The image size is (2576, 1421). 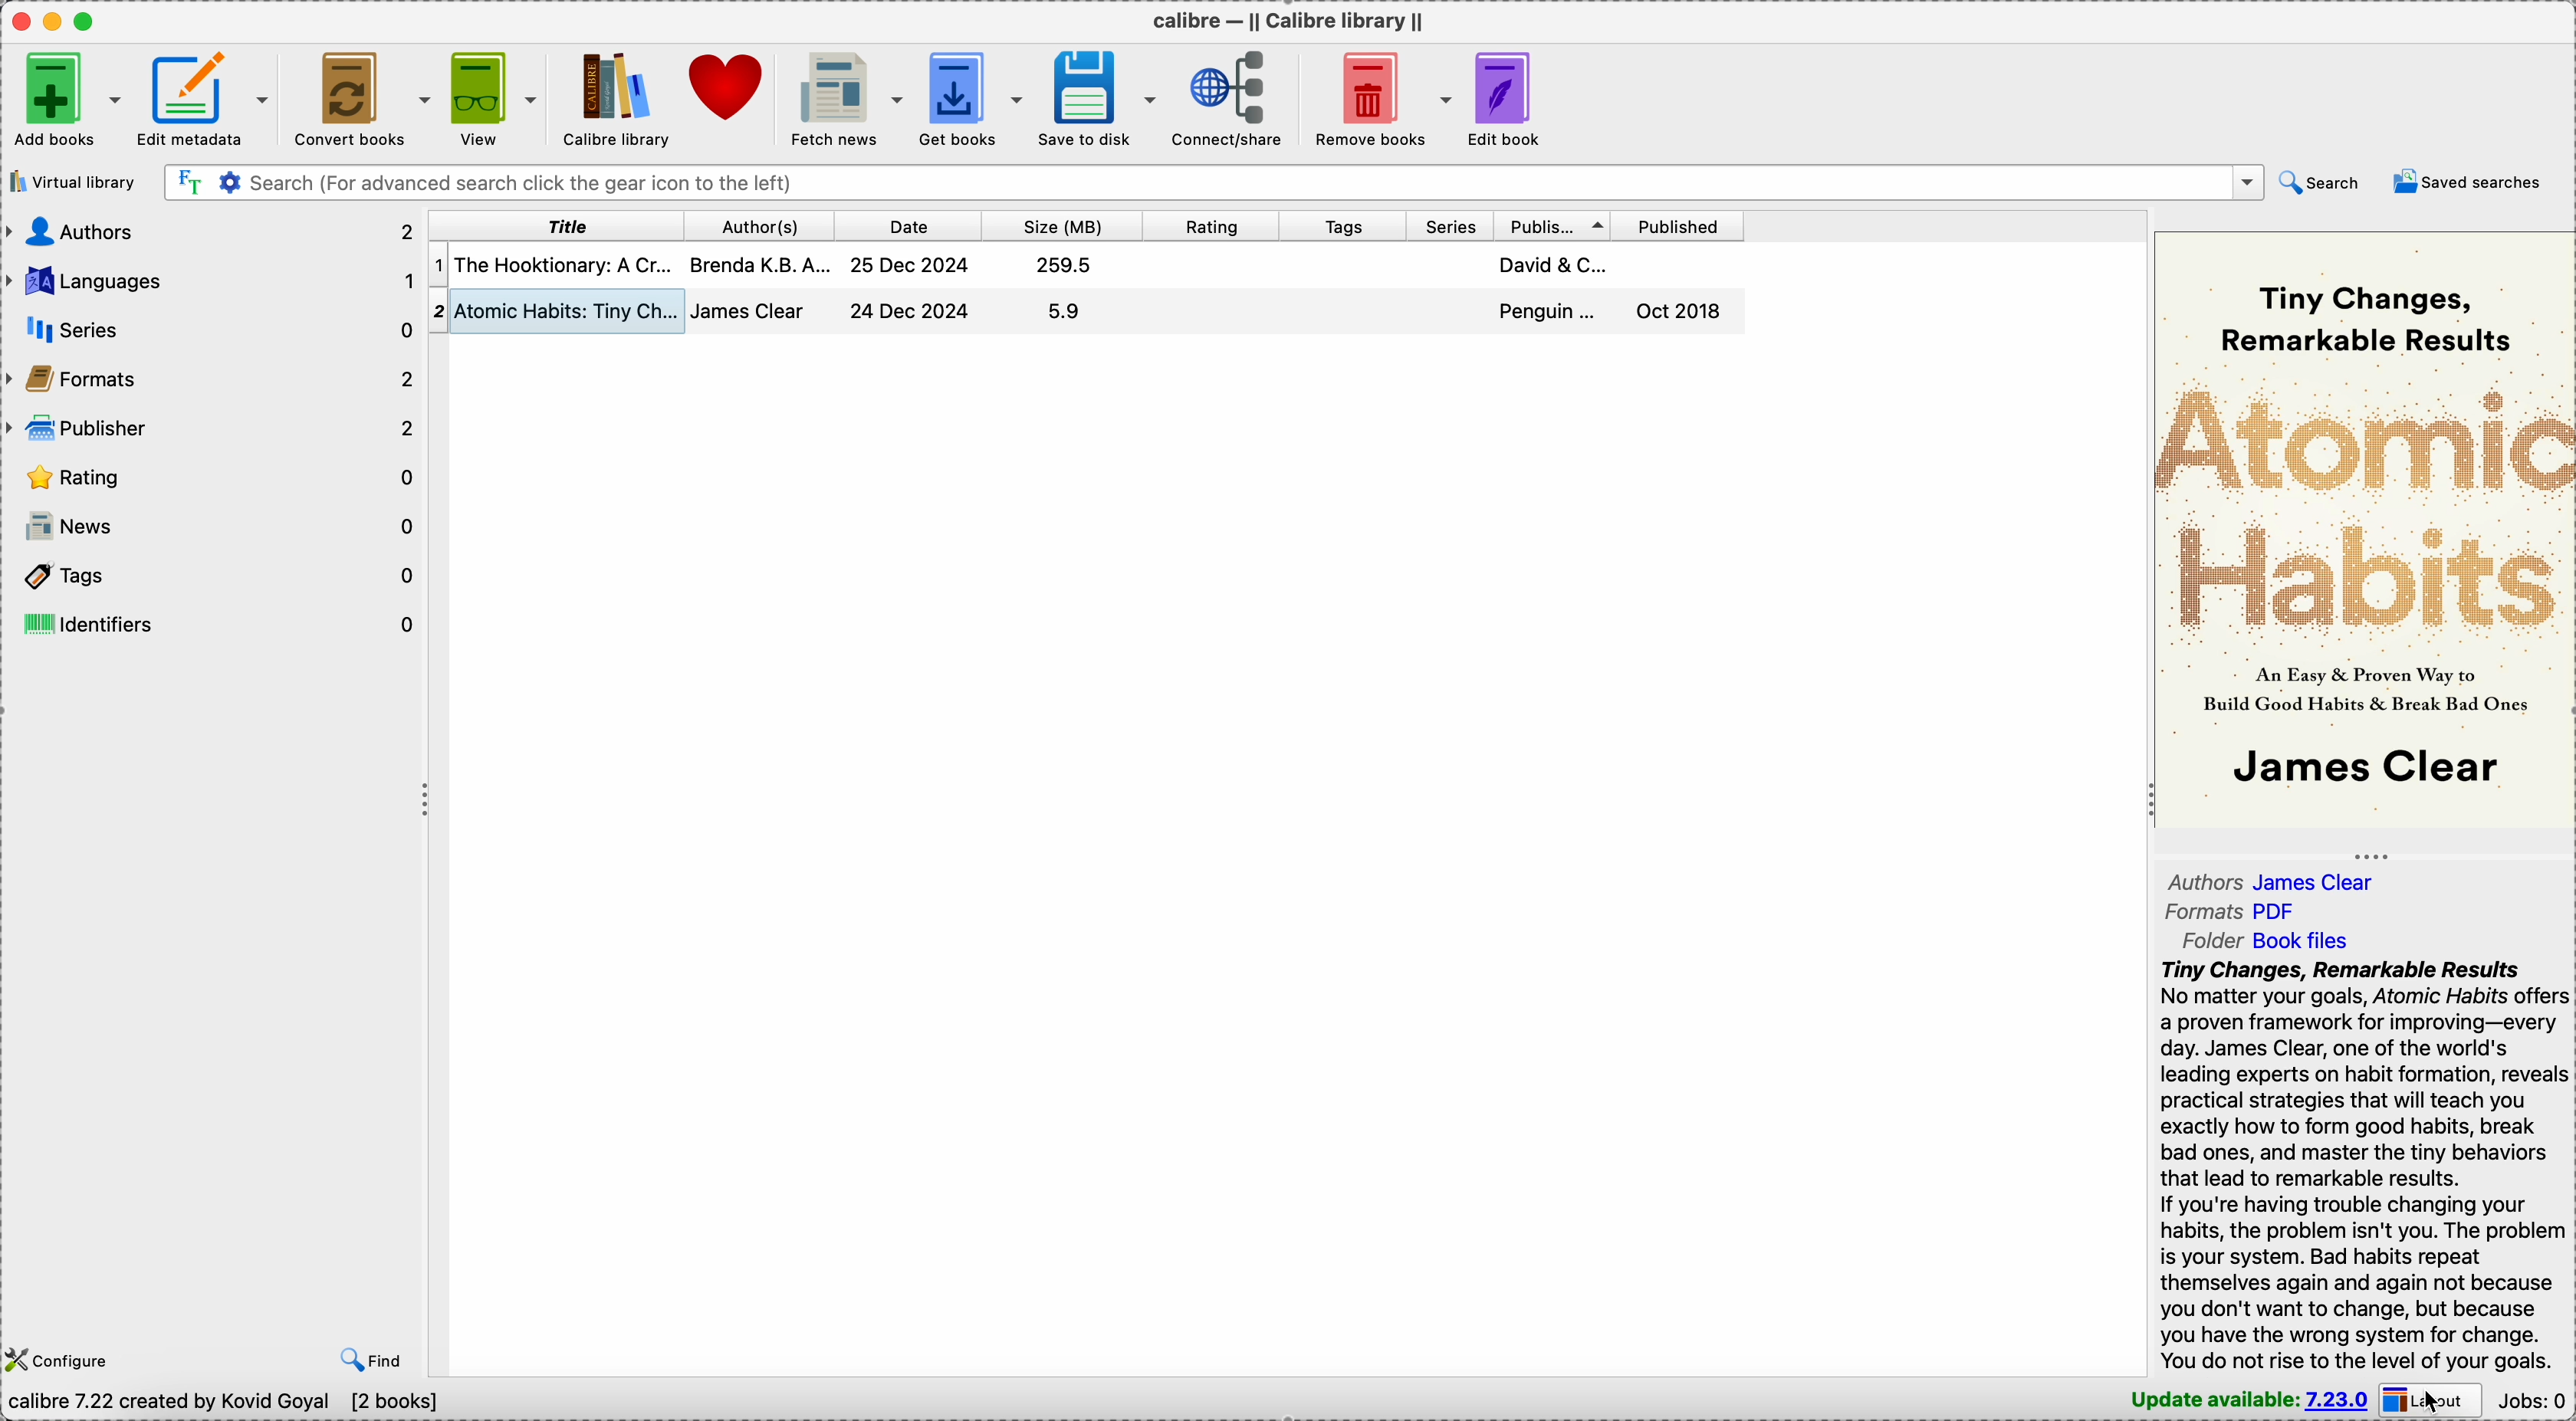 What do you see at coordinates (64, 101) in the screenshot?
I see `Add books` at bounding box center [64, 101].